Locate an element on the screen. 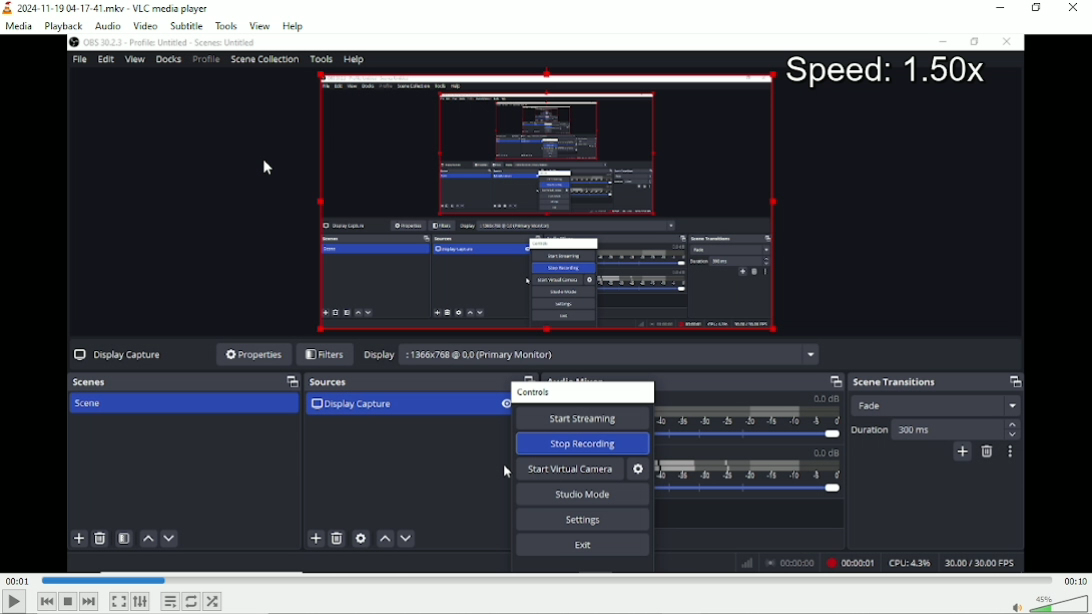 The image size is (1092, 614). subtitle is located at coordinates (185, 24).